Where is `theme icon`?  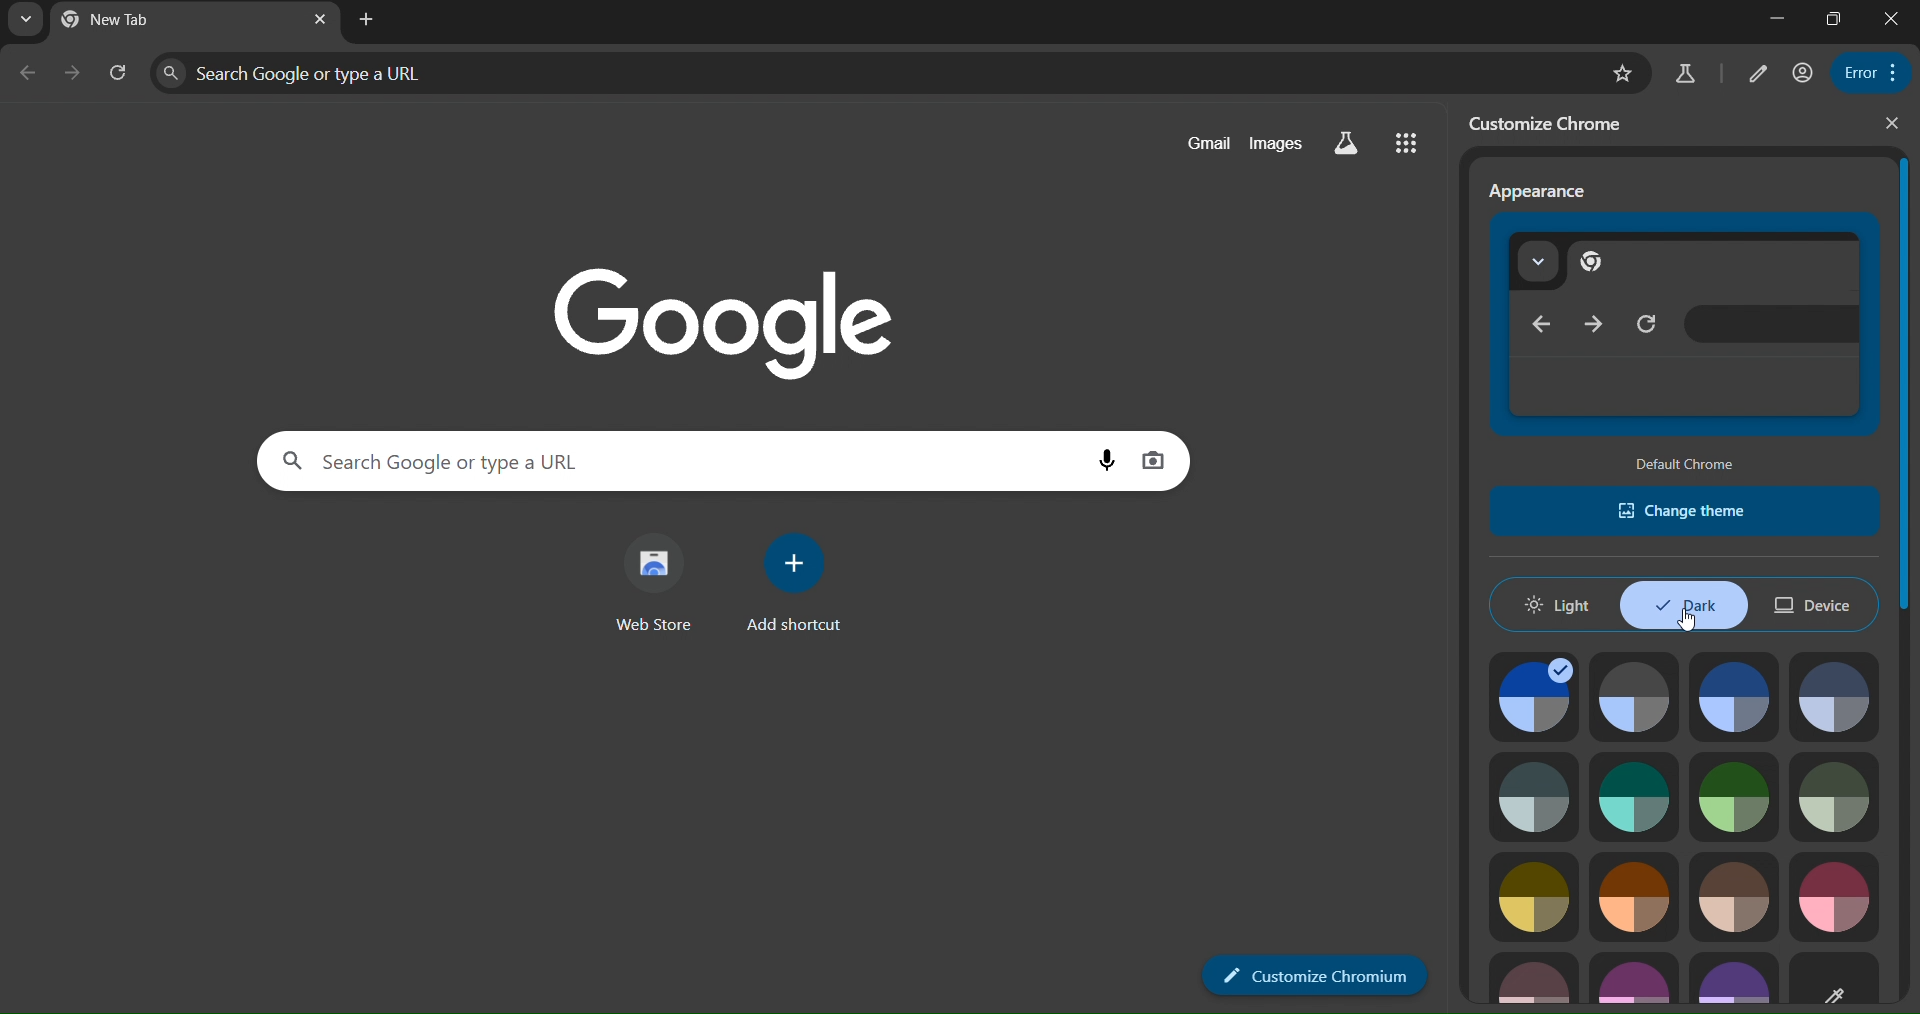 theme icon is located at coordinates (1634, 795).